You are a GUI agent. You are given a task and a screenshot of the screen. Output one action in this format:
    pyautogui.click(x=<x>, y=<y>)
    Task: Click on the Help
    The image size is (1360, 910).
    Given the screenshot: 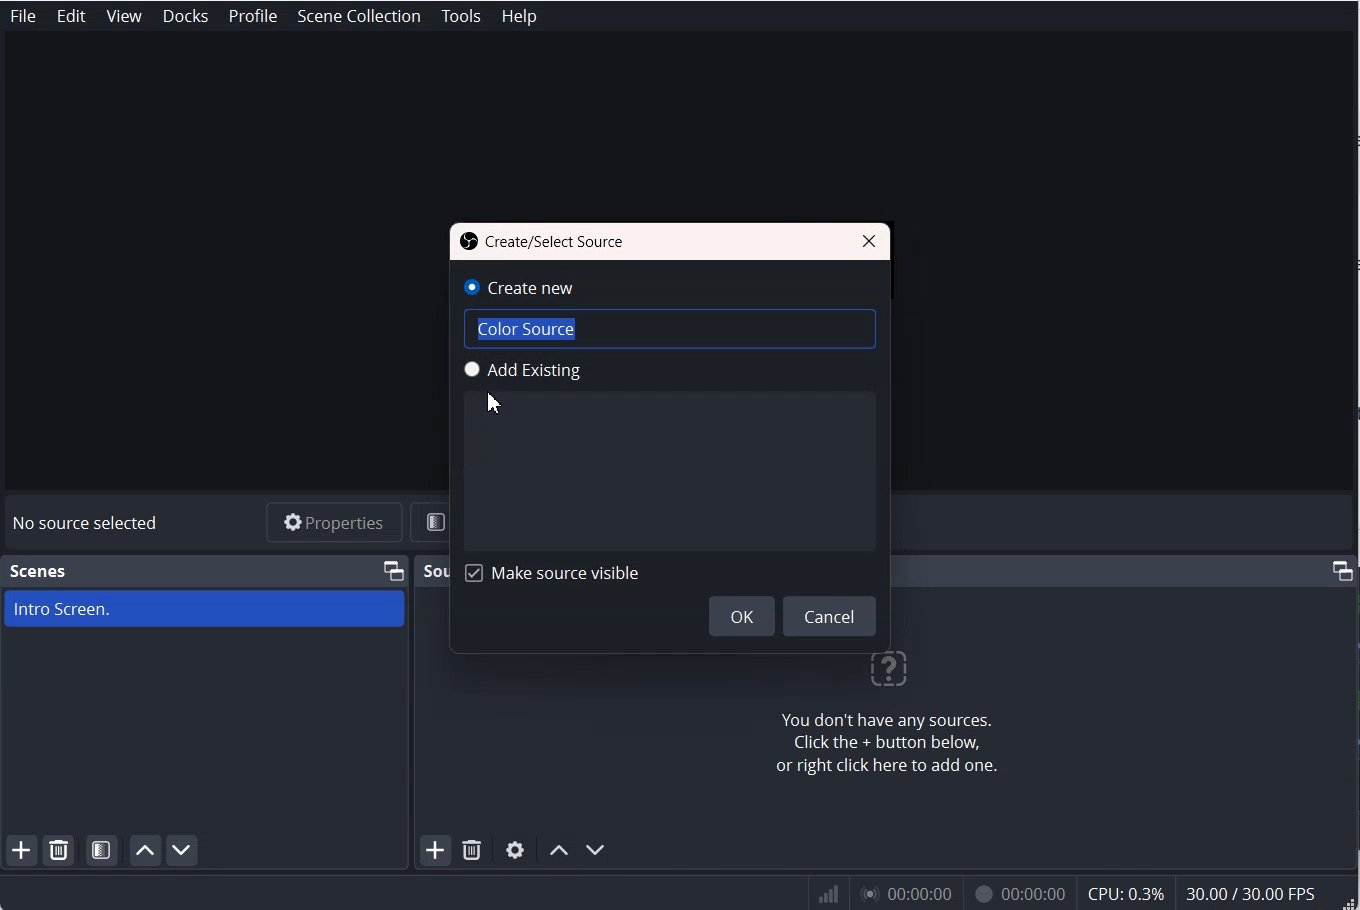 What is the action you would take?
    pyautogui.click(x=518, y=15)
    